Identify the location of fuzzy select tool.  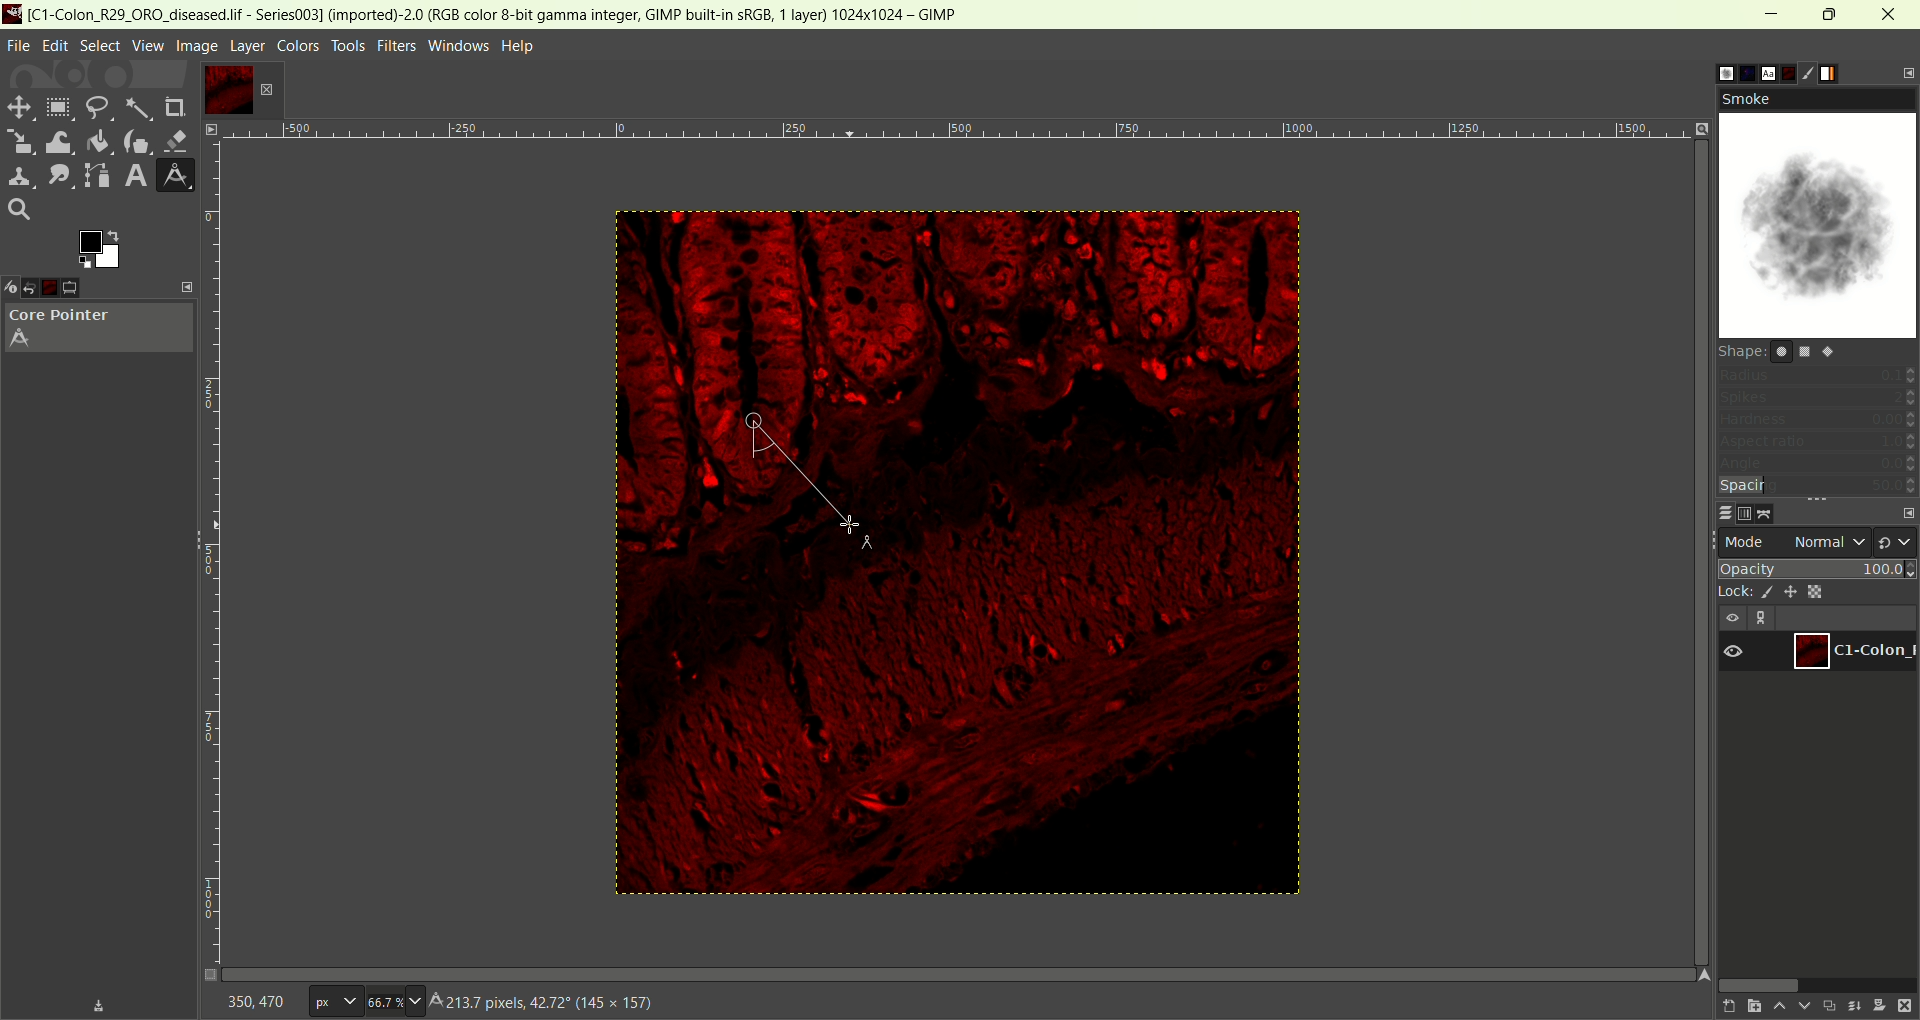
(138, 110).